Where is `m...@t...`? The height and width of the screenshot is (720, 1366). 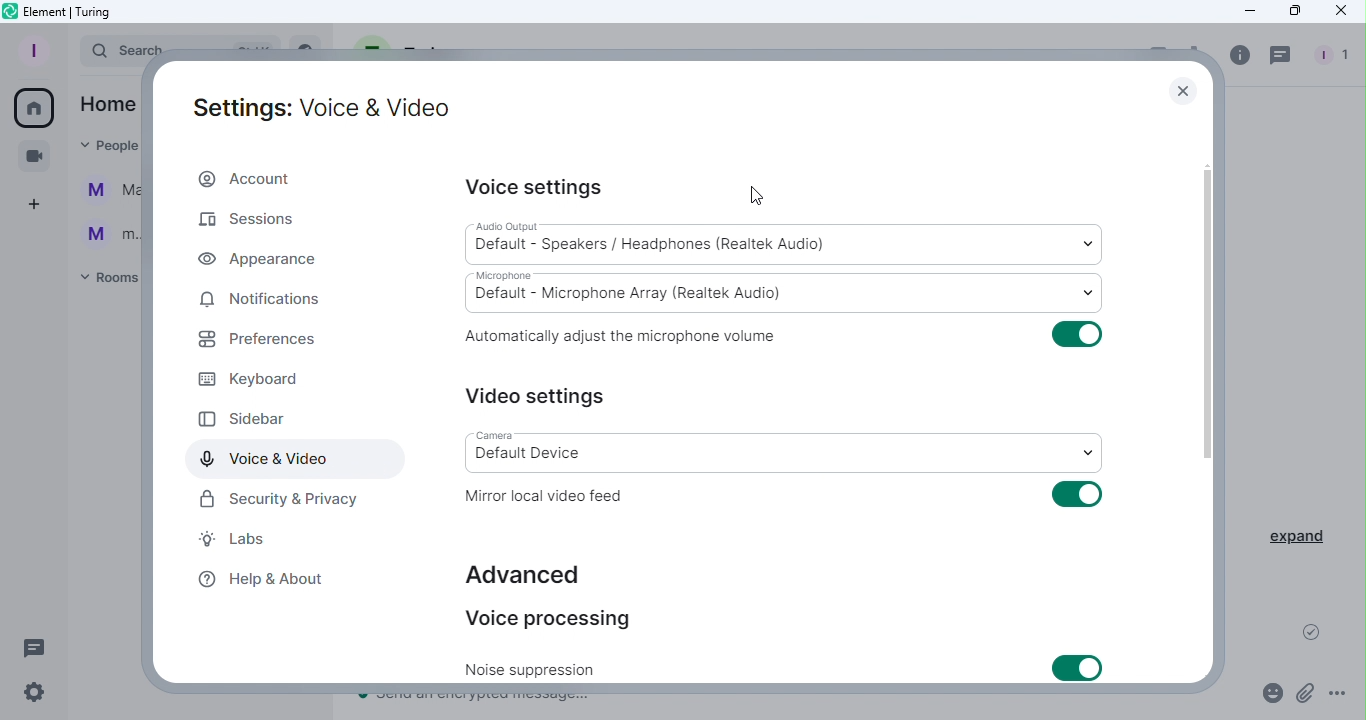 m...@t... is located at coordinates (114, 233).